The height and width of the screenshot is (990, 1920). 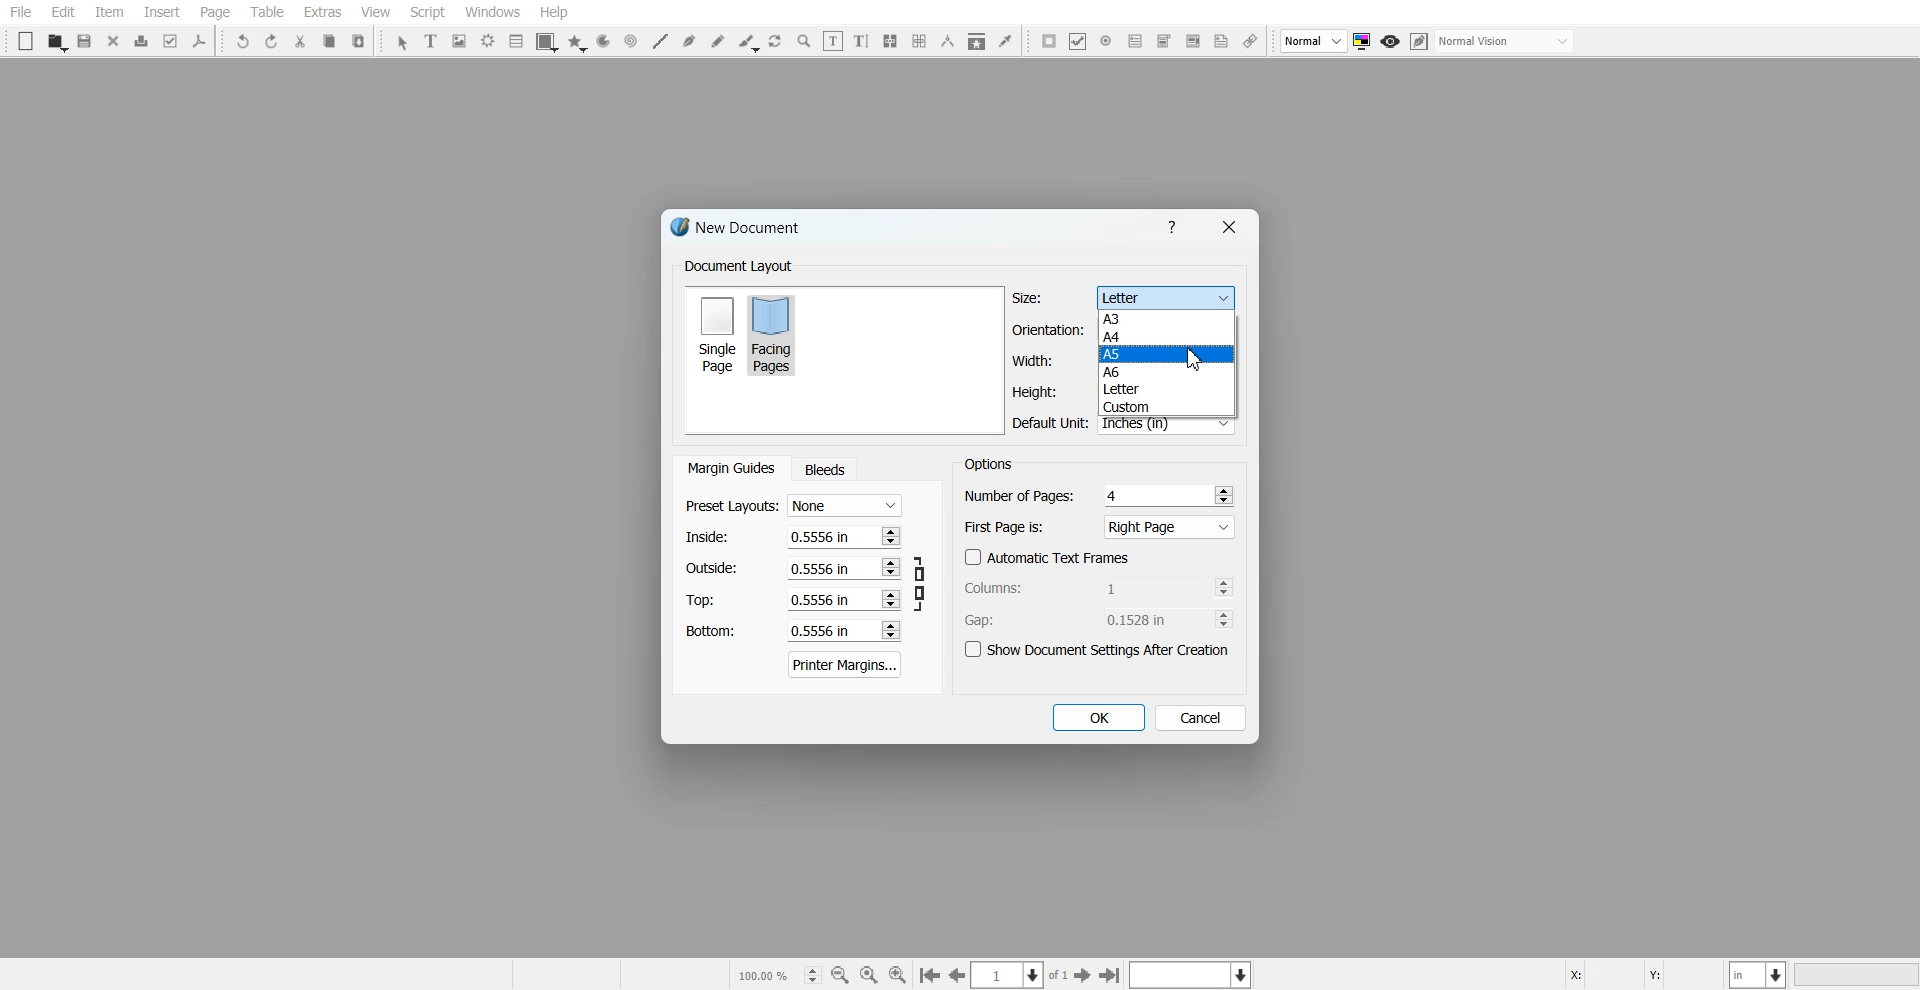 What do you see at coordinates (957, 975) in the screenshot?
I see `Go to the previous page` at bounding box center [957, 975].